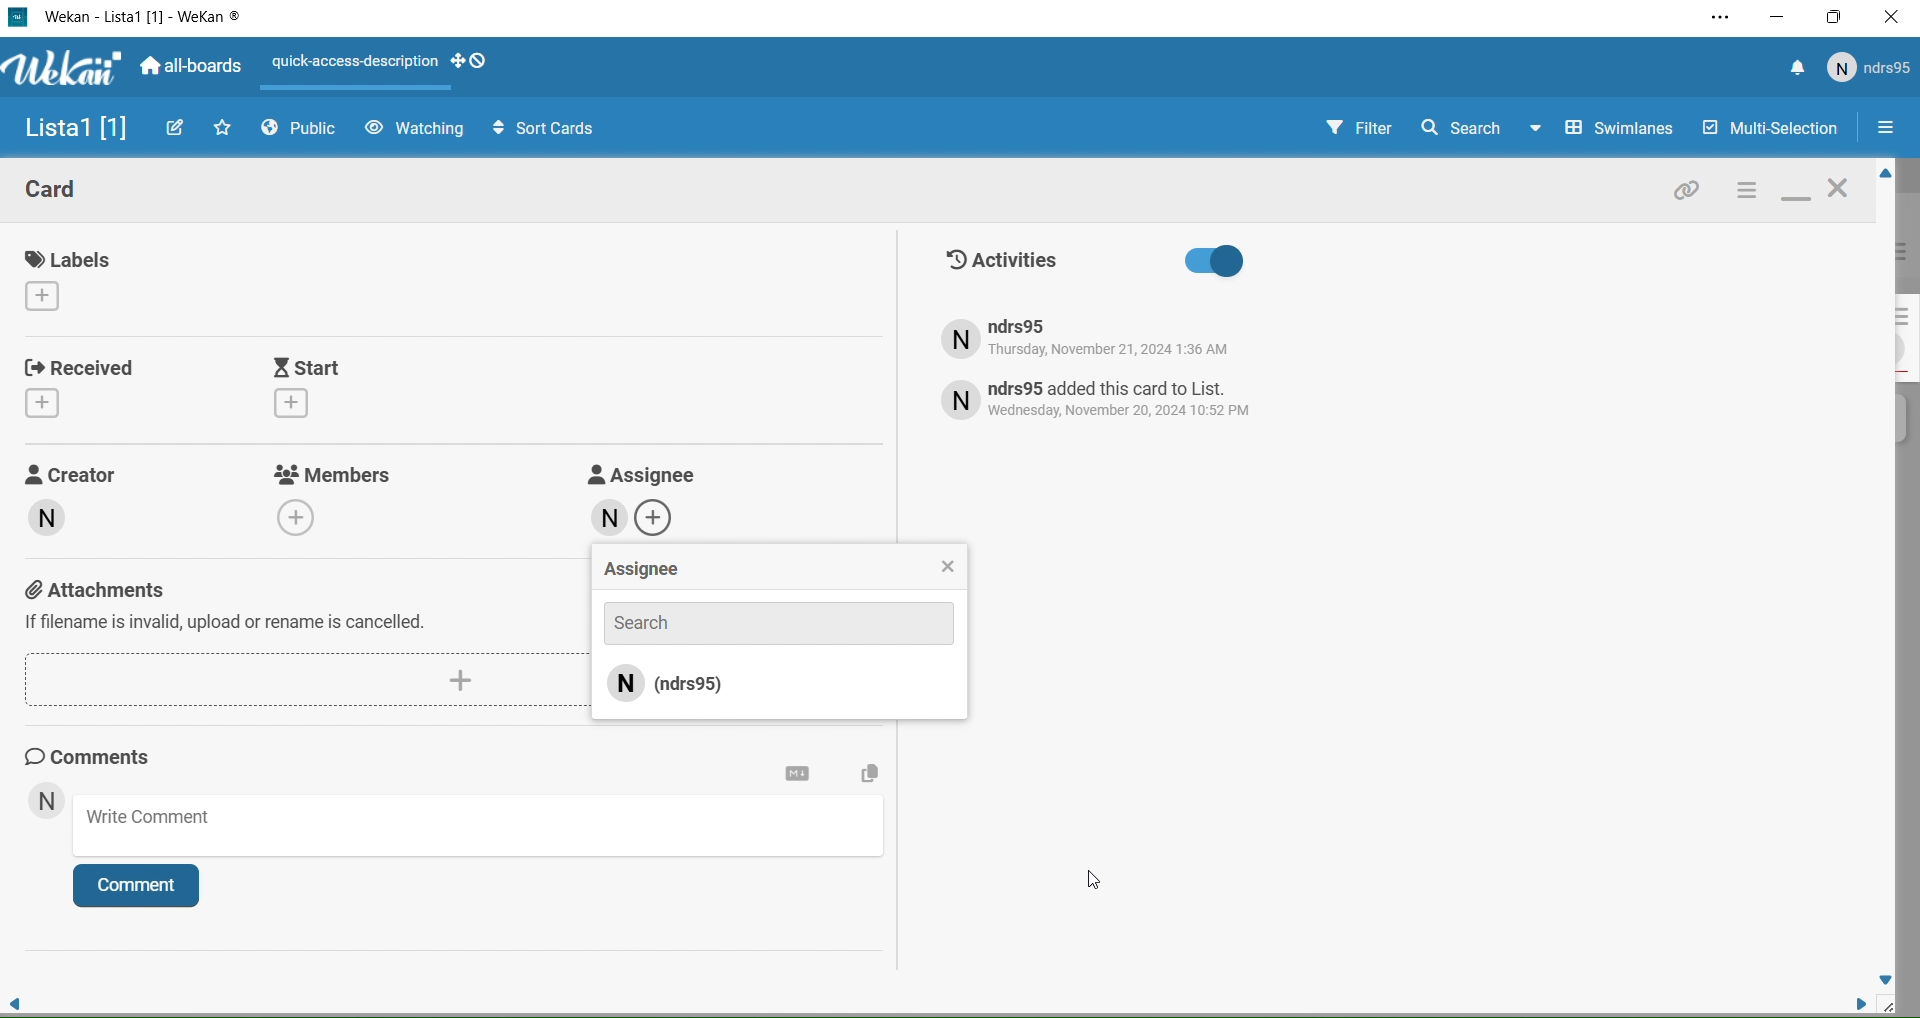  Describe the element at coordinates (534, 127) in the screenshot. I see `Sort Cards` at that location.